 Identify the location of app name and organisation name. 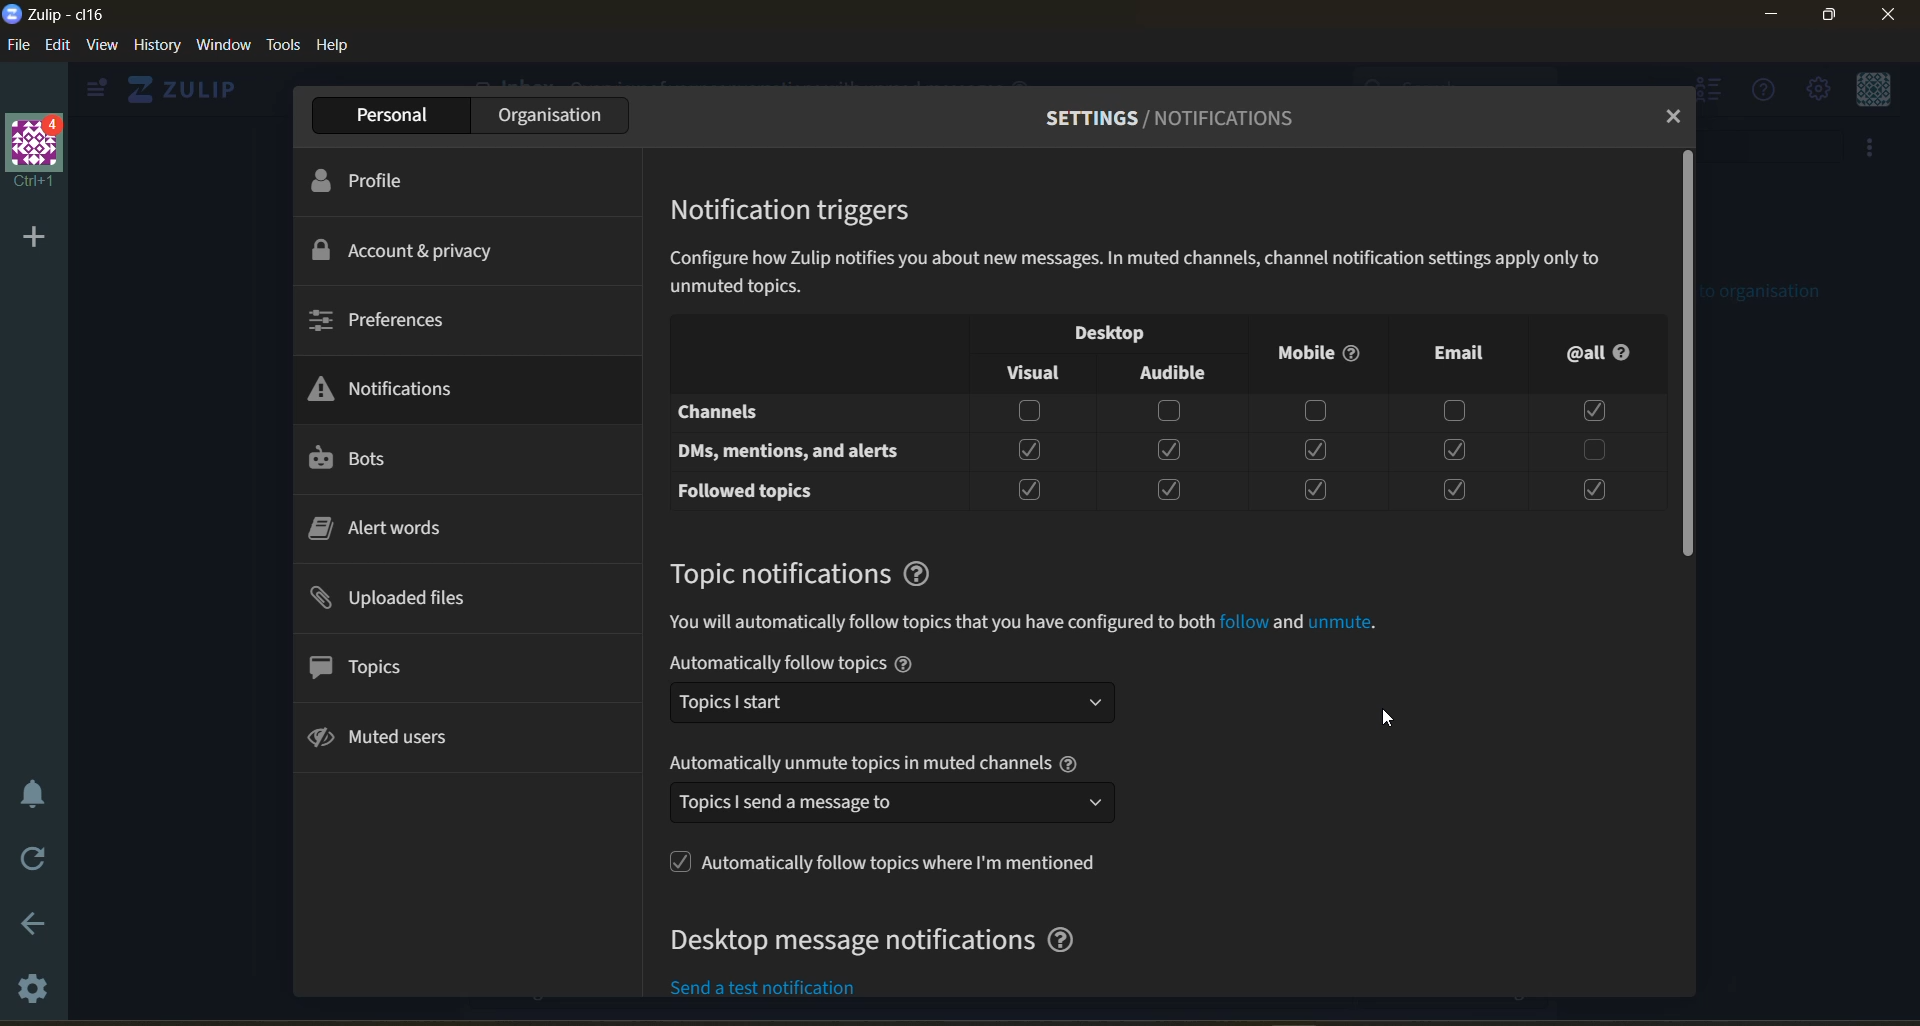
(74, 14).